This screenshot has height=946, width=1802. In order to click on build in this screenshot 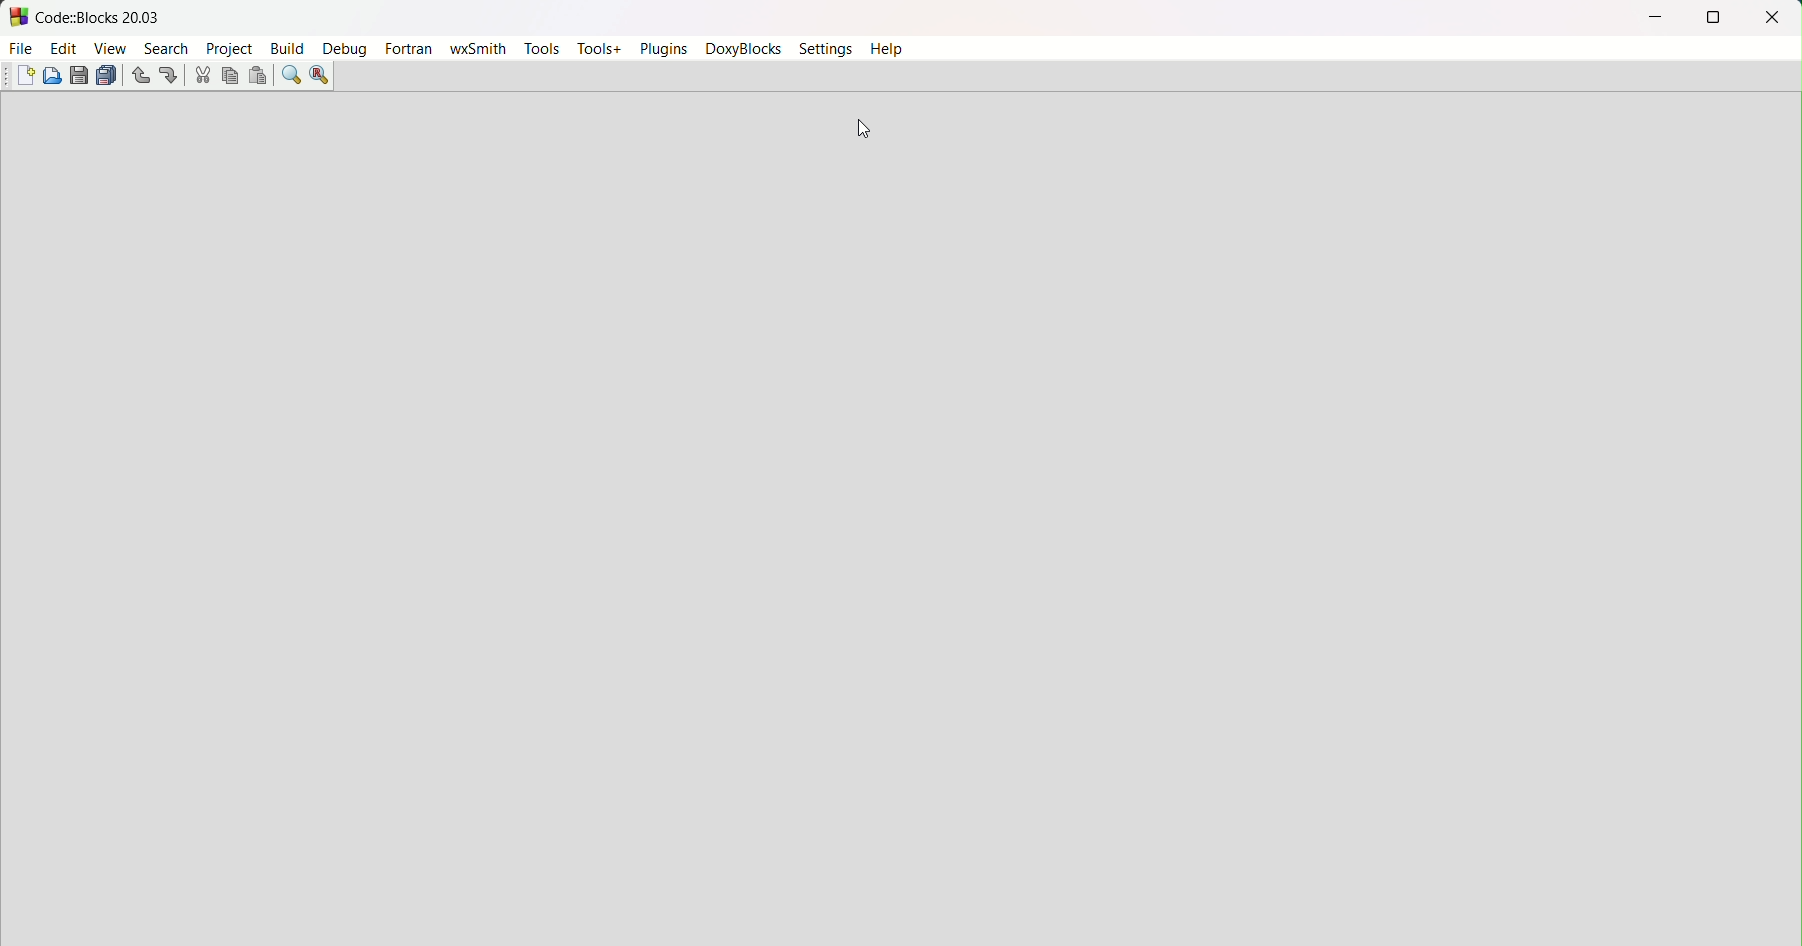, I will do `click(288, 48)`.